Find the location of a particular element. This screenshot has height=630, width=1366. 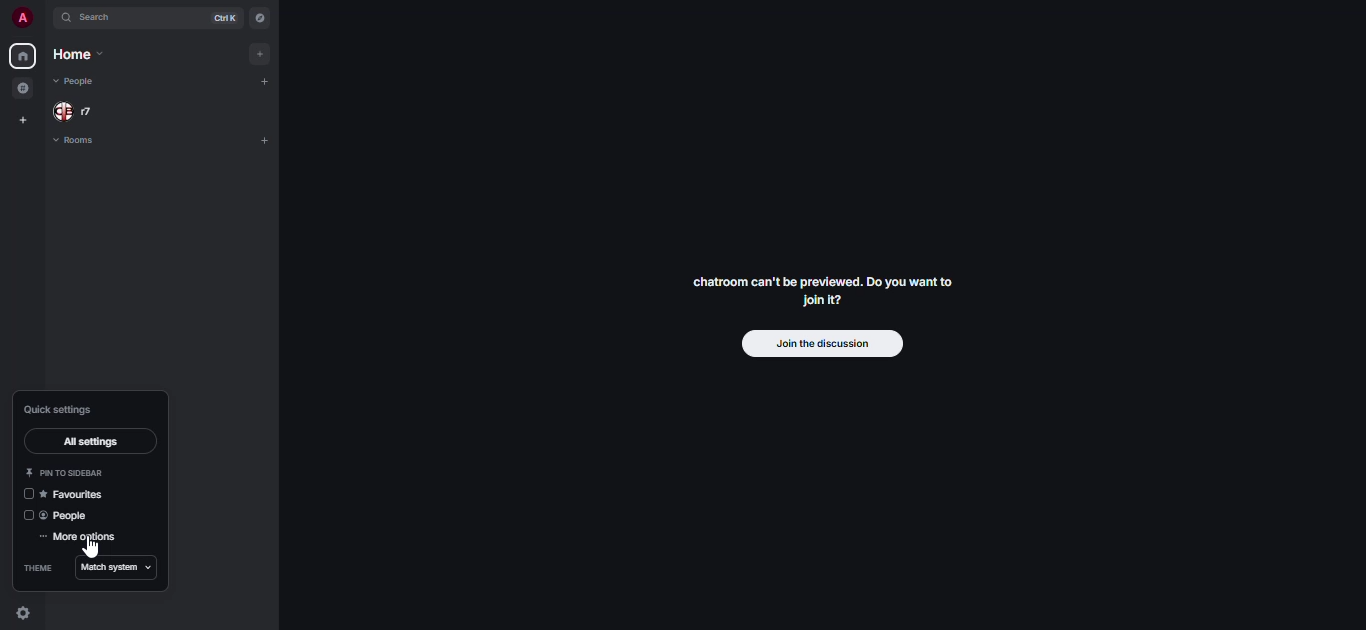

search is located at coordinates (109, 19).